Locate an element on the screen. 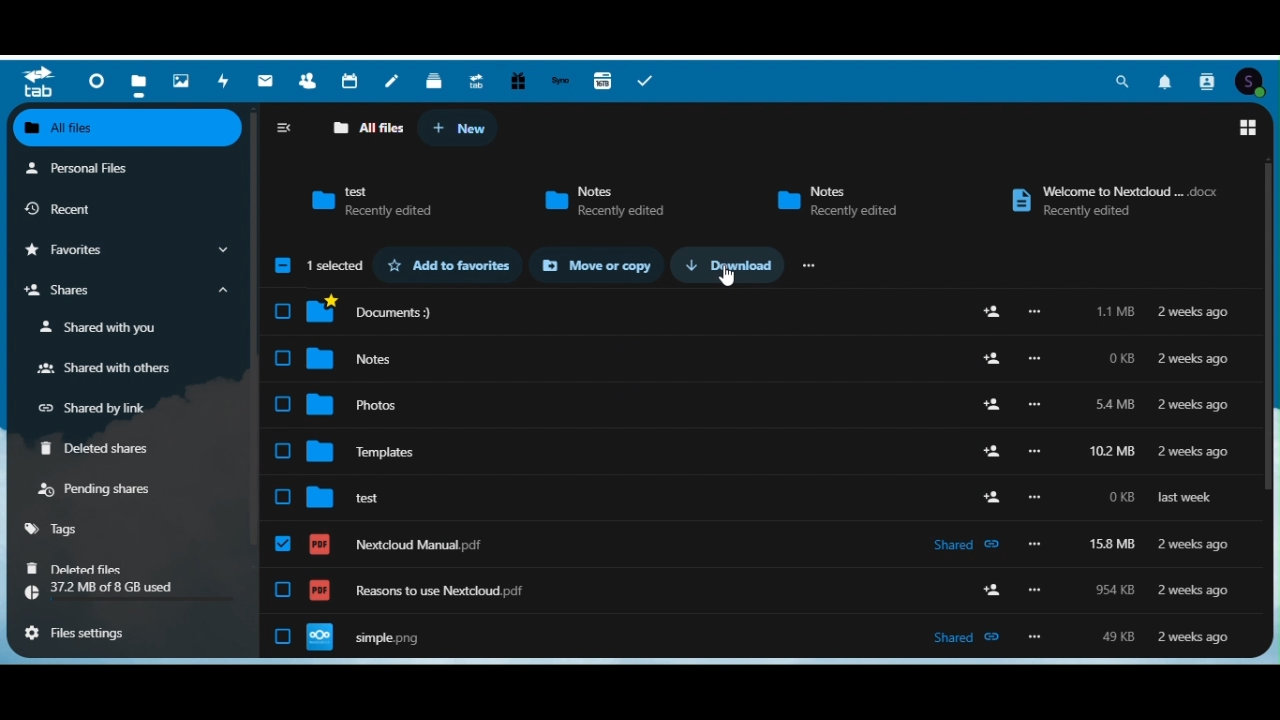  Recent is located at coordinates (67, 205).